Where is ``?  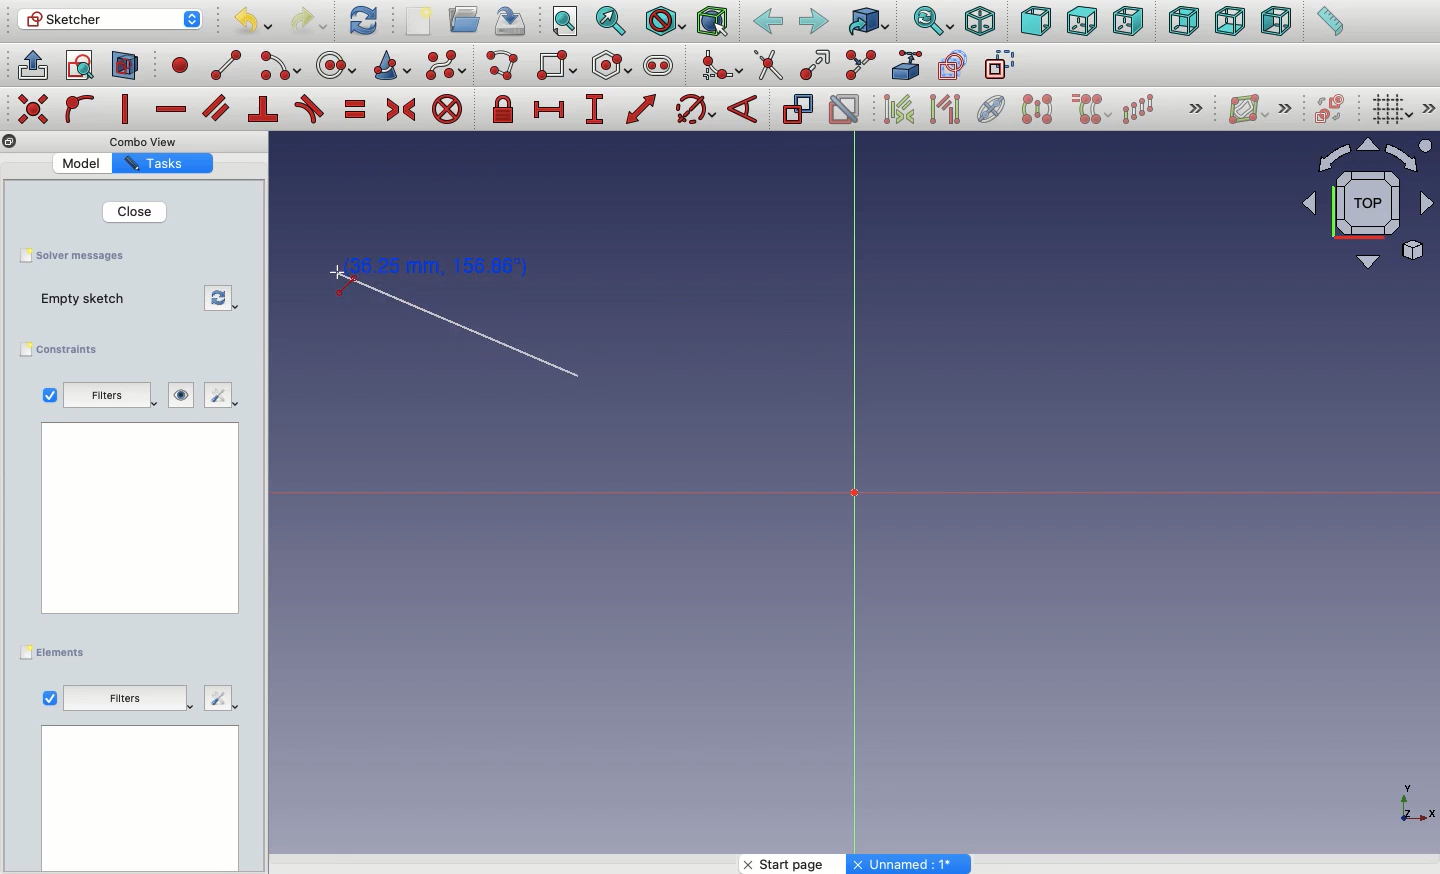  is located at coordinates (134, 526).